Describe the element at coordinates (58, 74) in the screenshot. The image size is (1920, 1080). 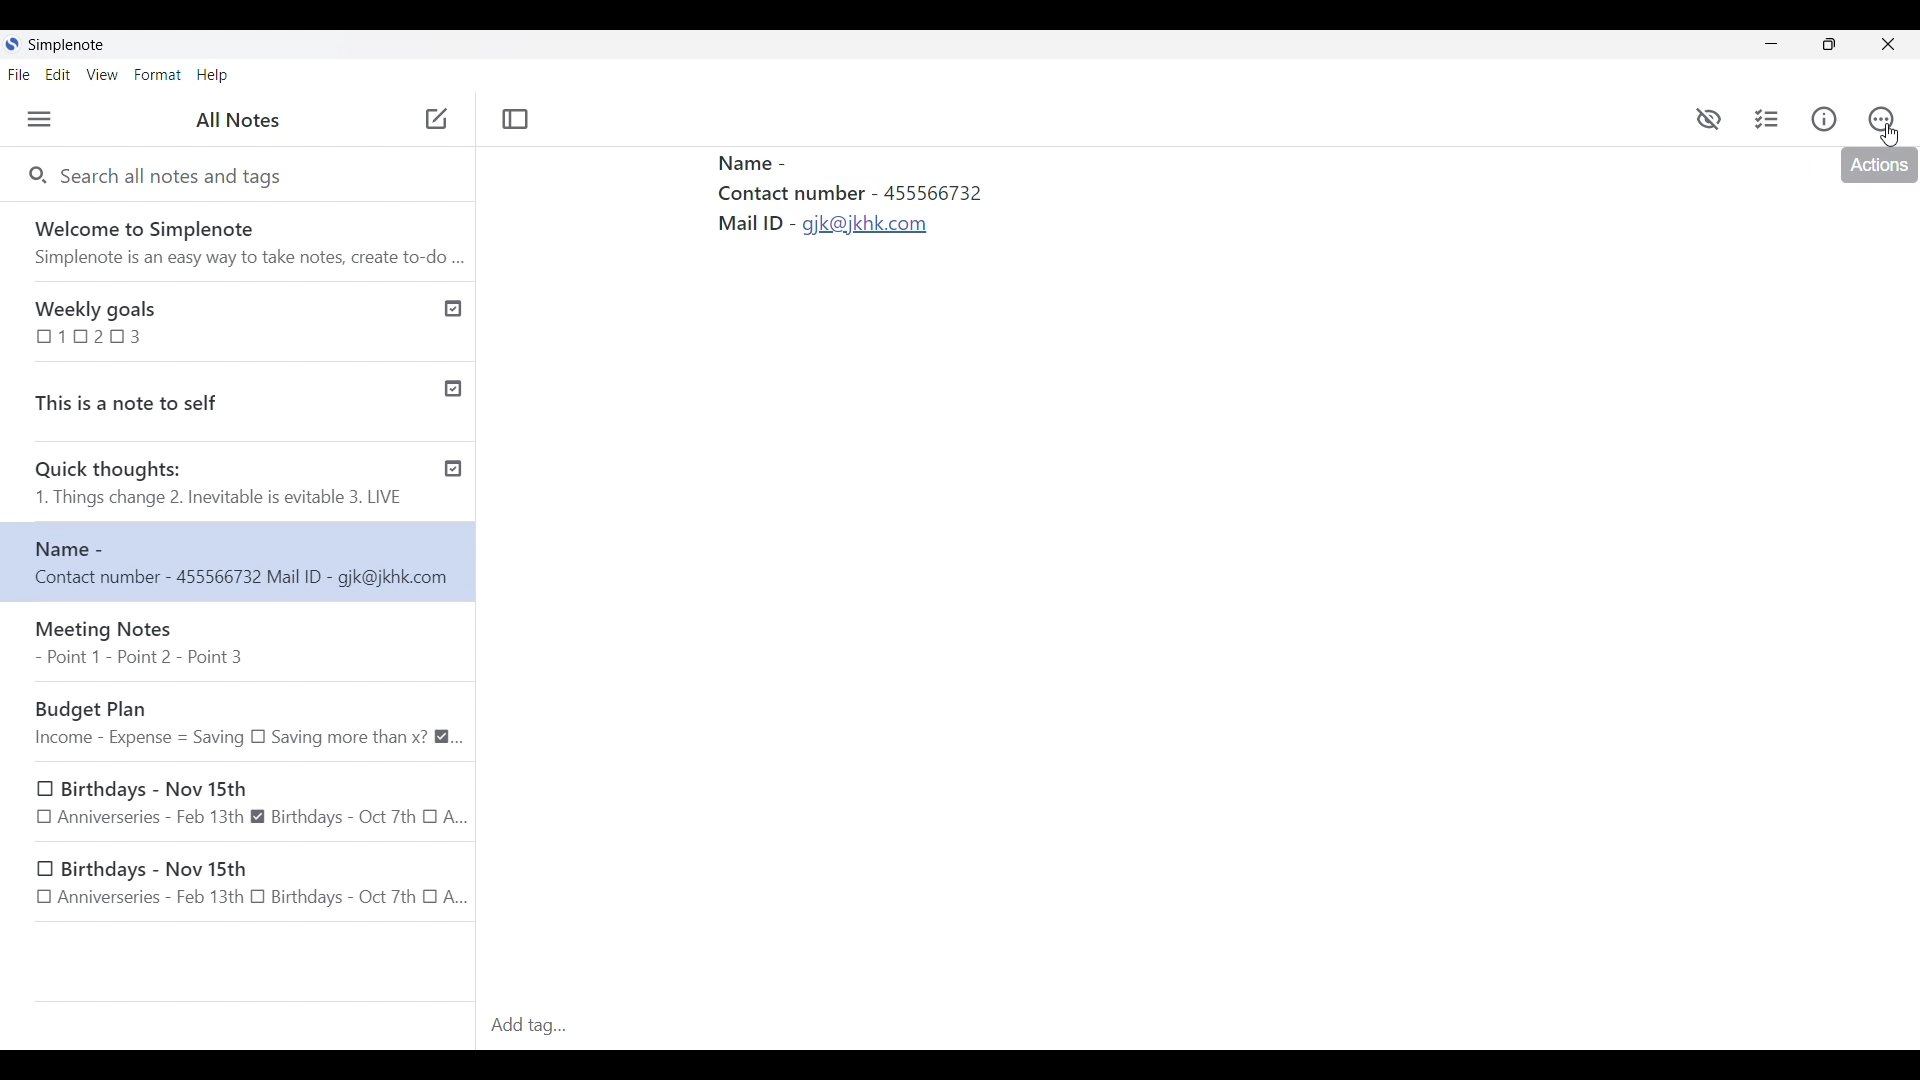
I see `Edit menu` at that location.